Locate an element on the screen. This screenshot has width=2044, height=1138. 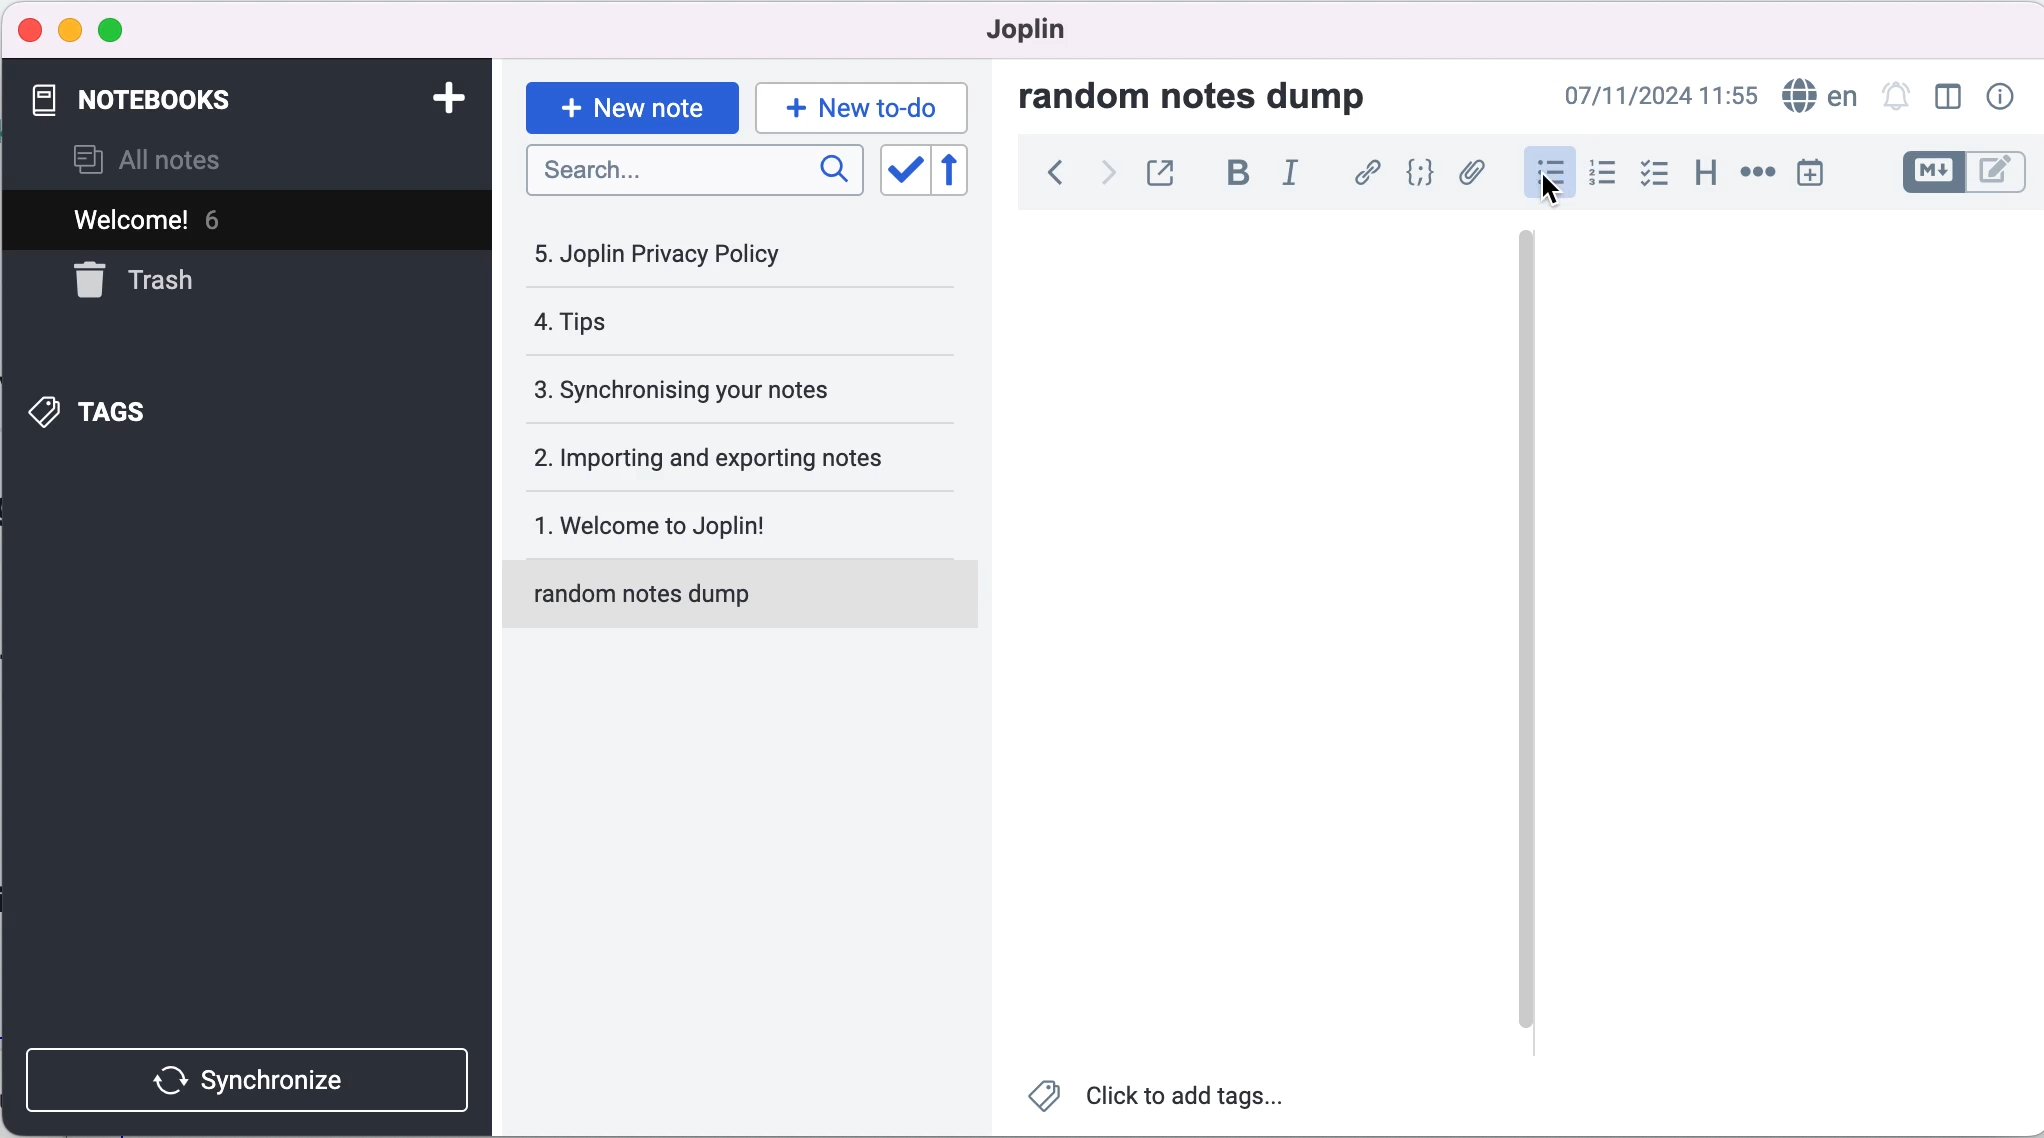
joplin privacy policy is located at coordinates (681, 253).